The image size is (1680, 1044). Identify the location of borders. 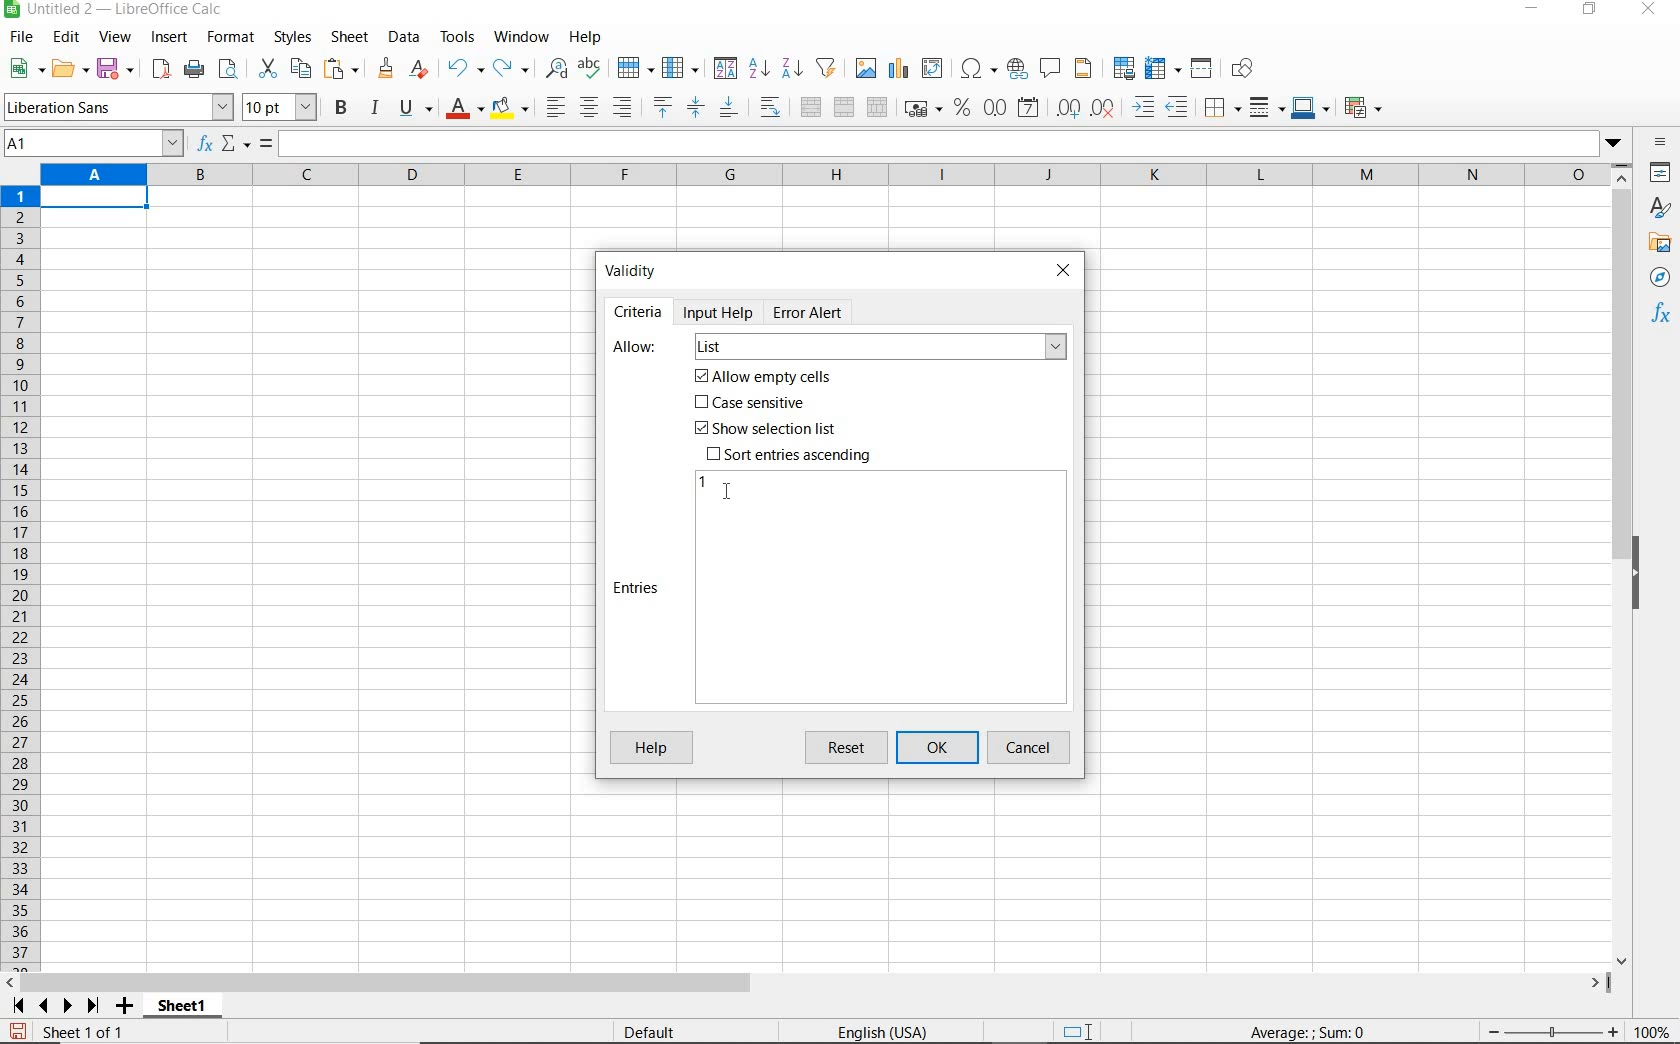
(1223, 108).